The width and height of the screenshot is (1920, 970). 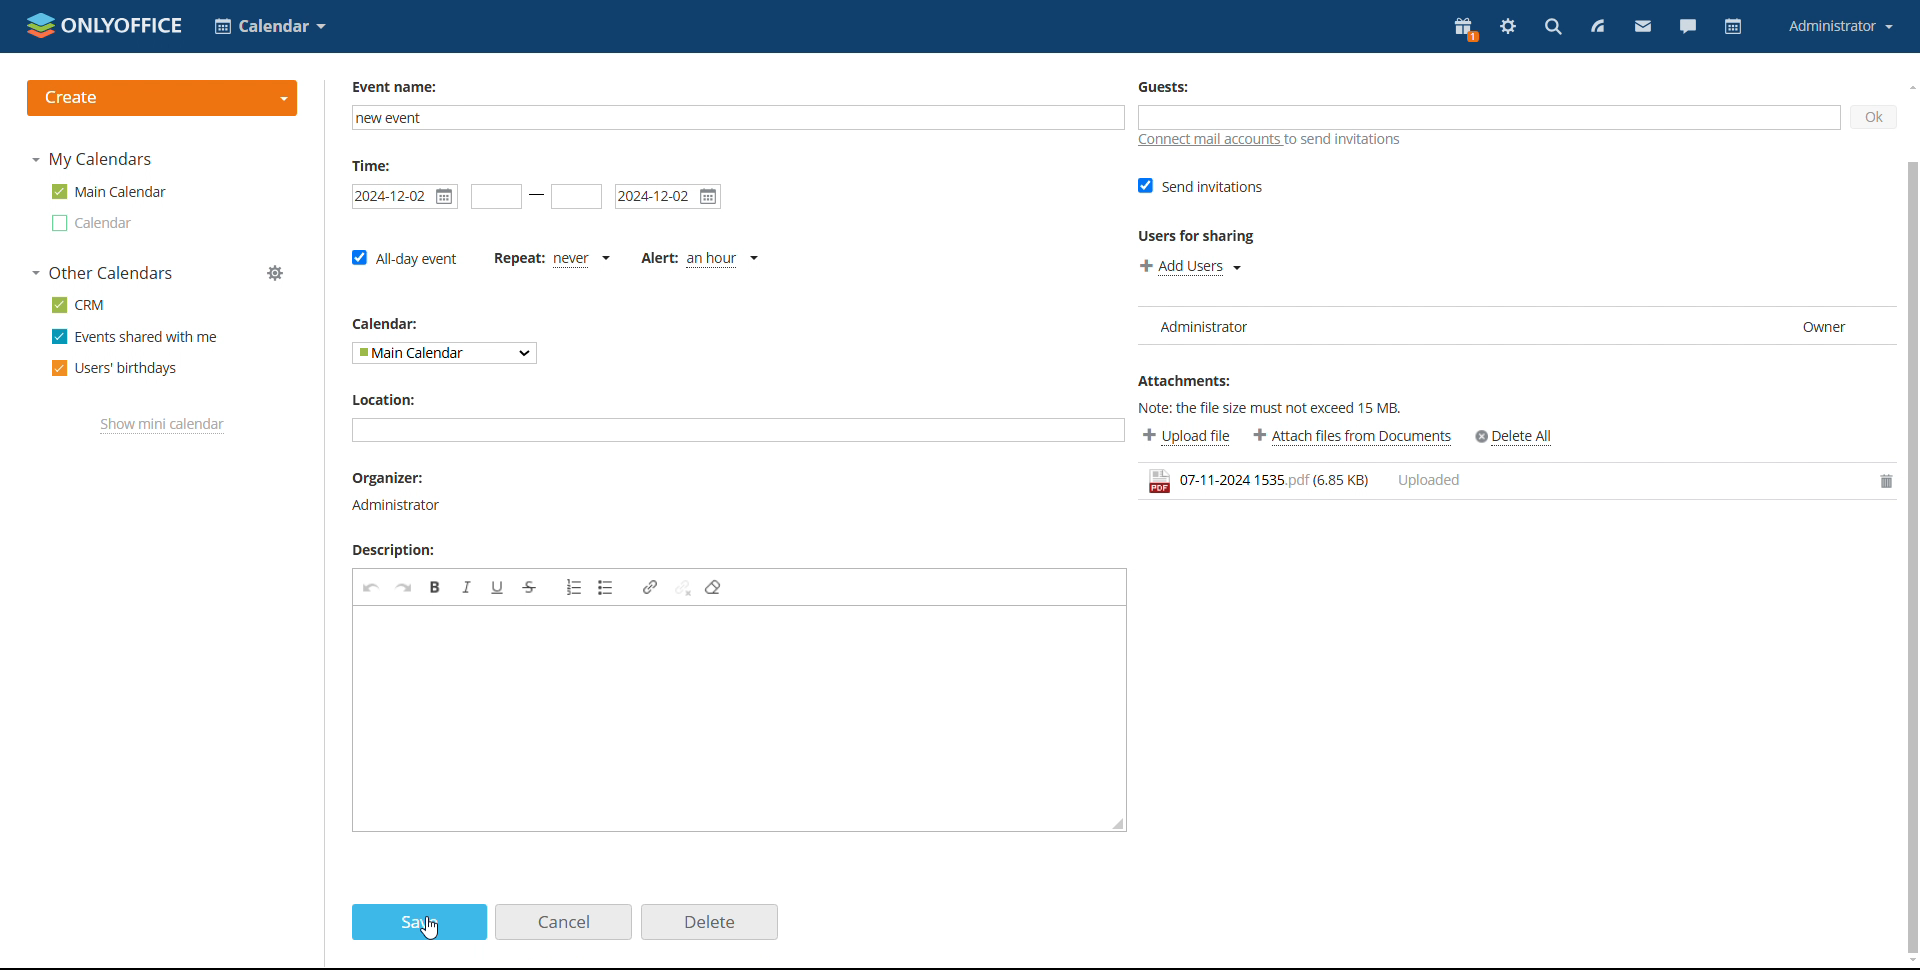 What do you see at coordinates (497, 198) in the screenshot?
I see `start date` at bounding box center [497, 198].